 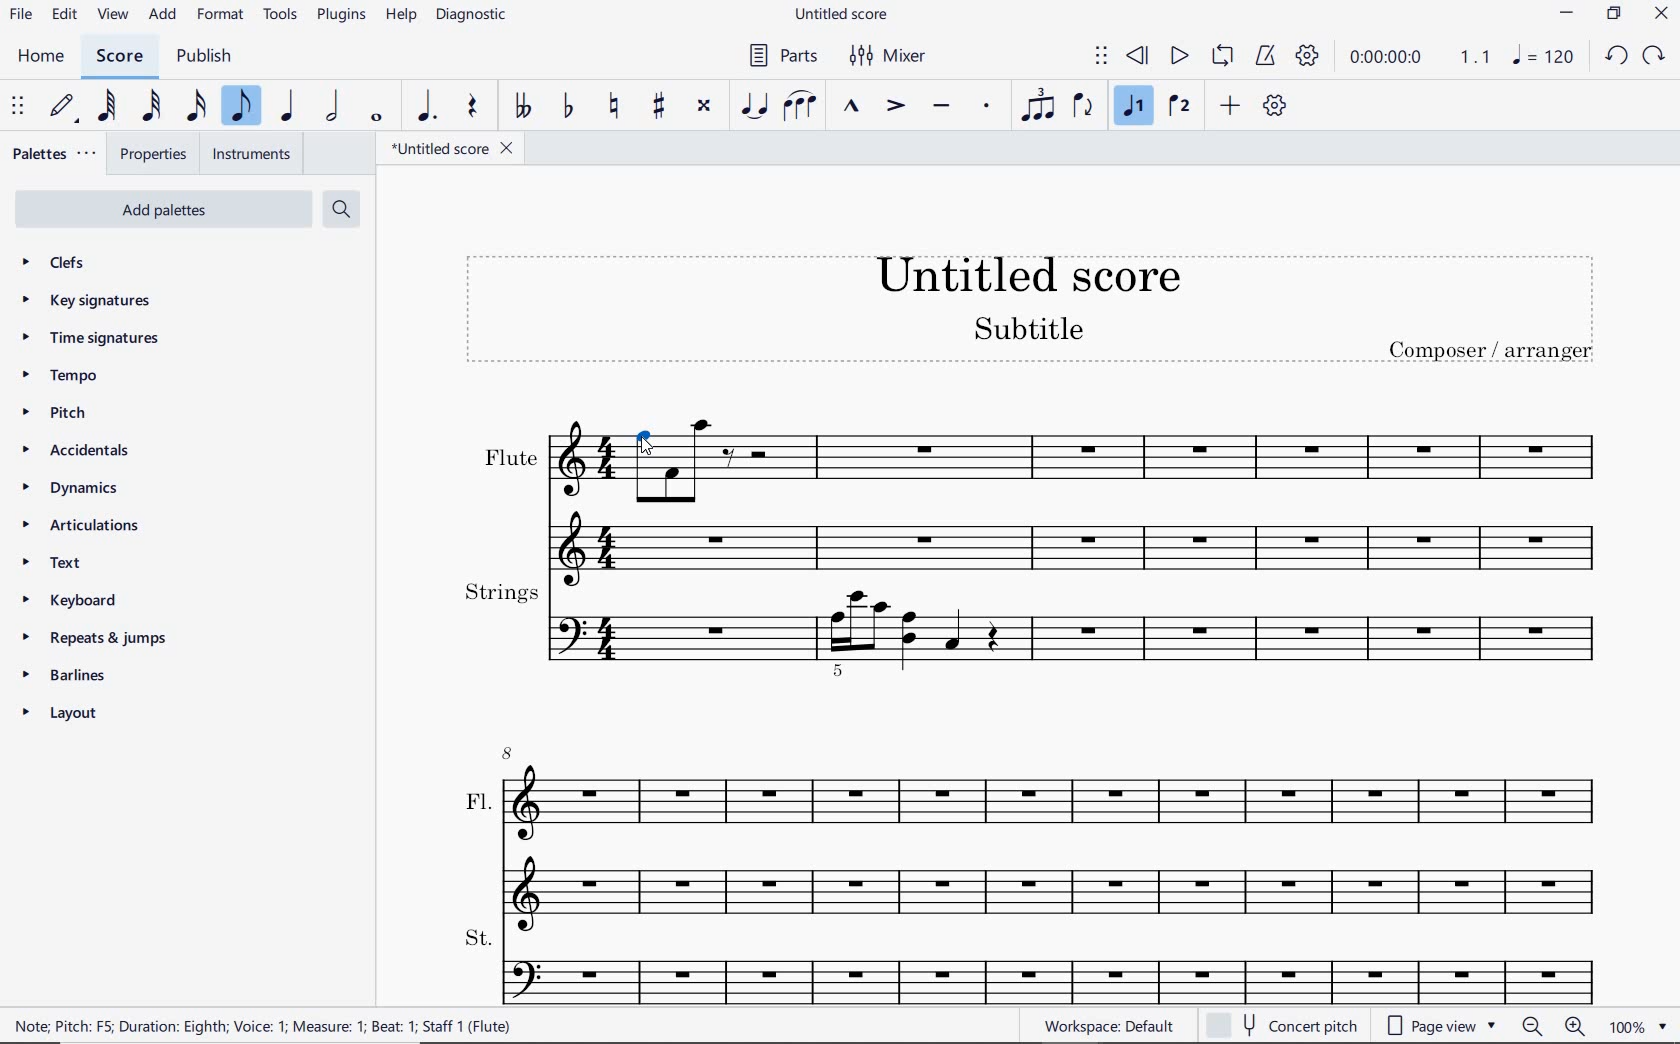 What do you see at coordinates (1102, 57) in the screenshot?
I see `SELECT TO MOVE` at bounding box center [1102, 57].